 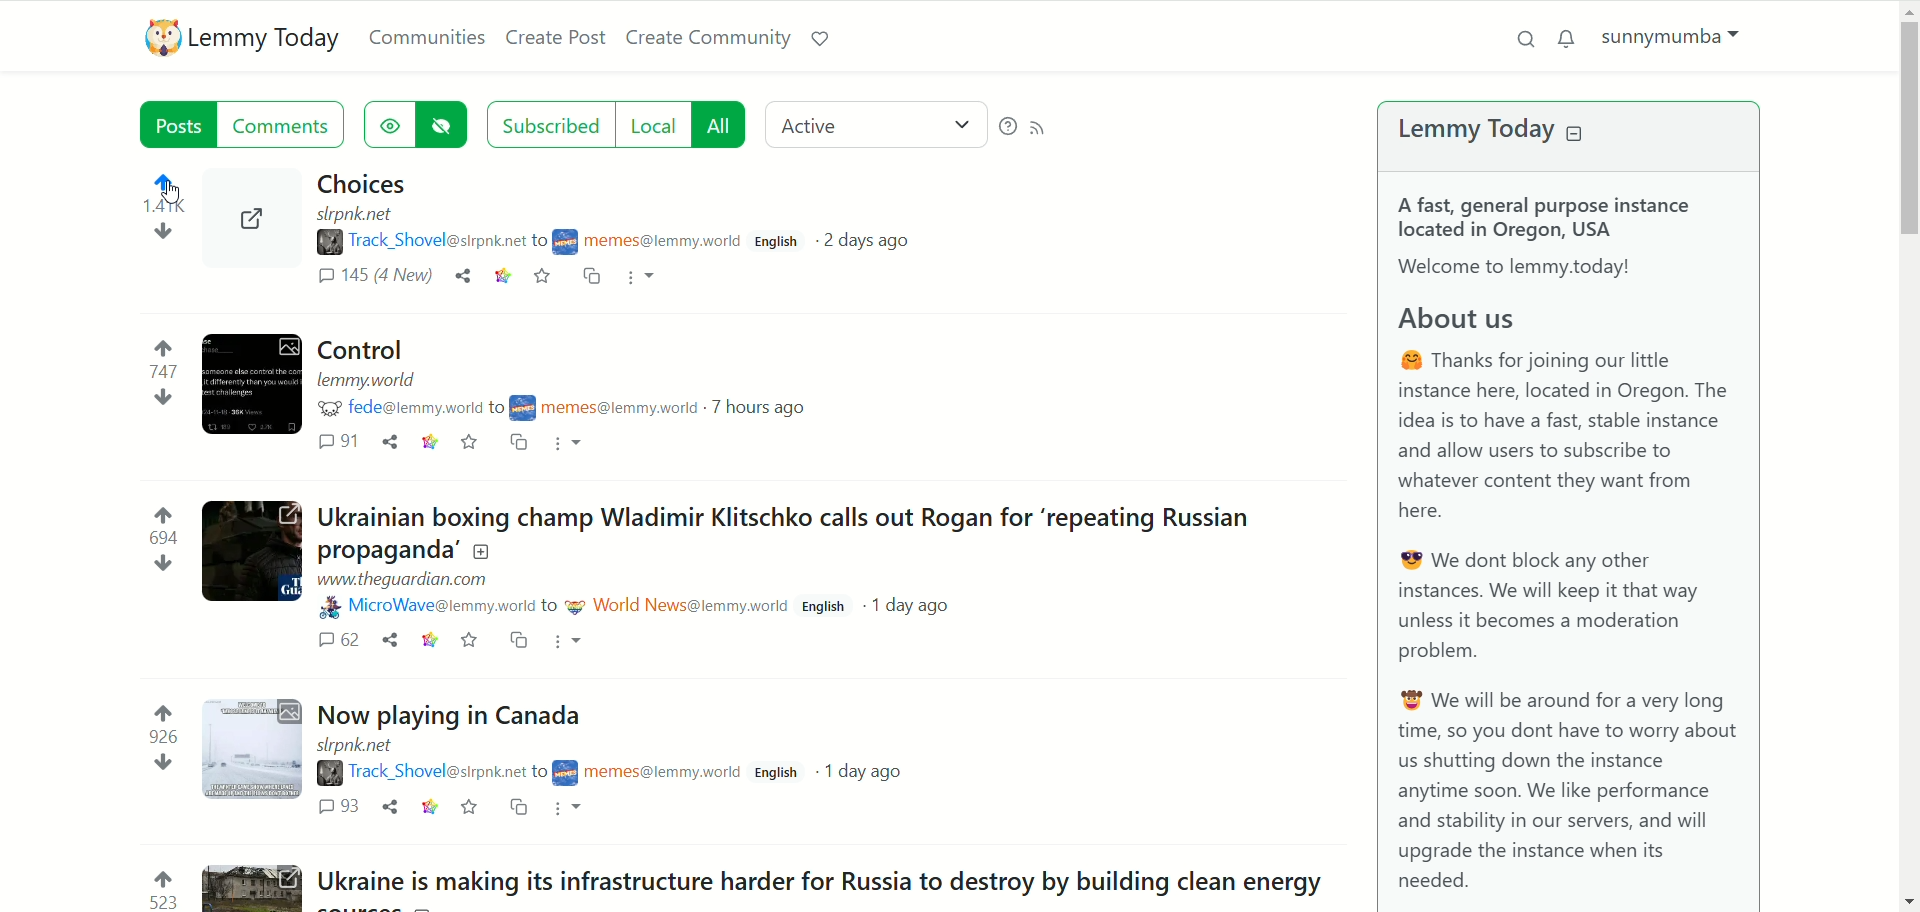 I want to click on | Welcome to lemmy.today!, so click(x=1534, y=268).